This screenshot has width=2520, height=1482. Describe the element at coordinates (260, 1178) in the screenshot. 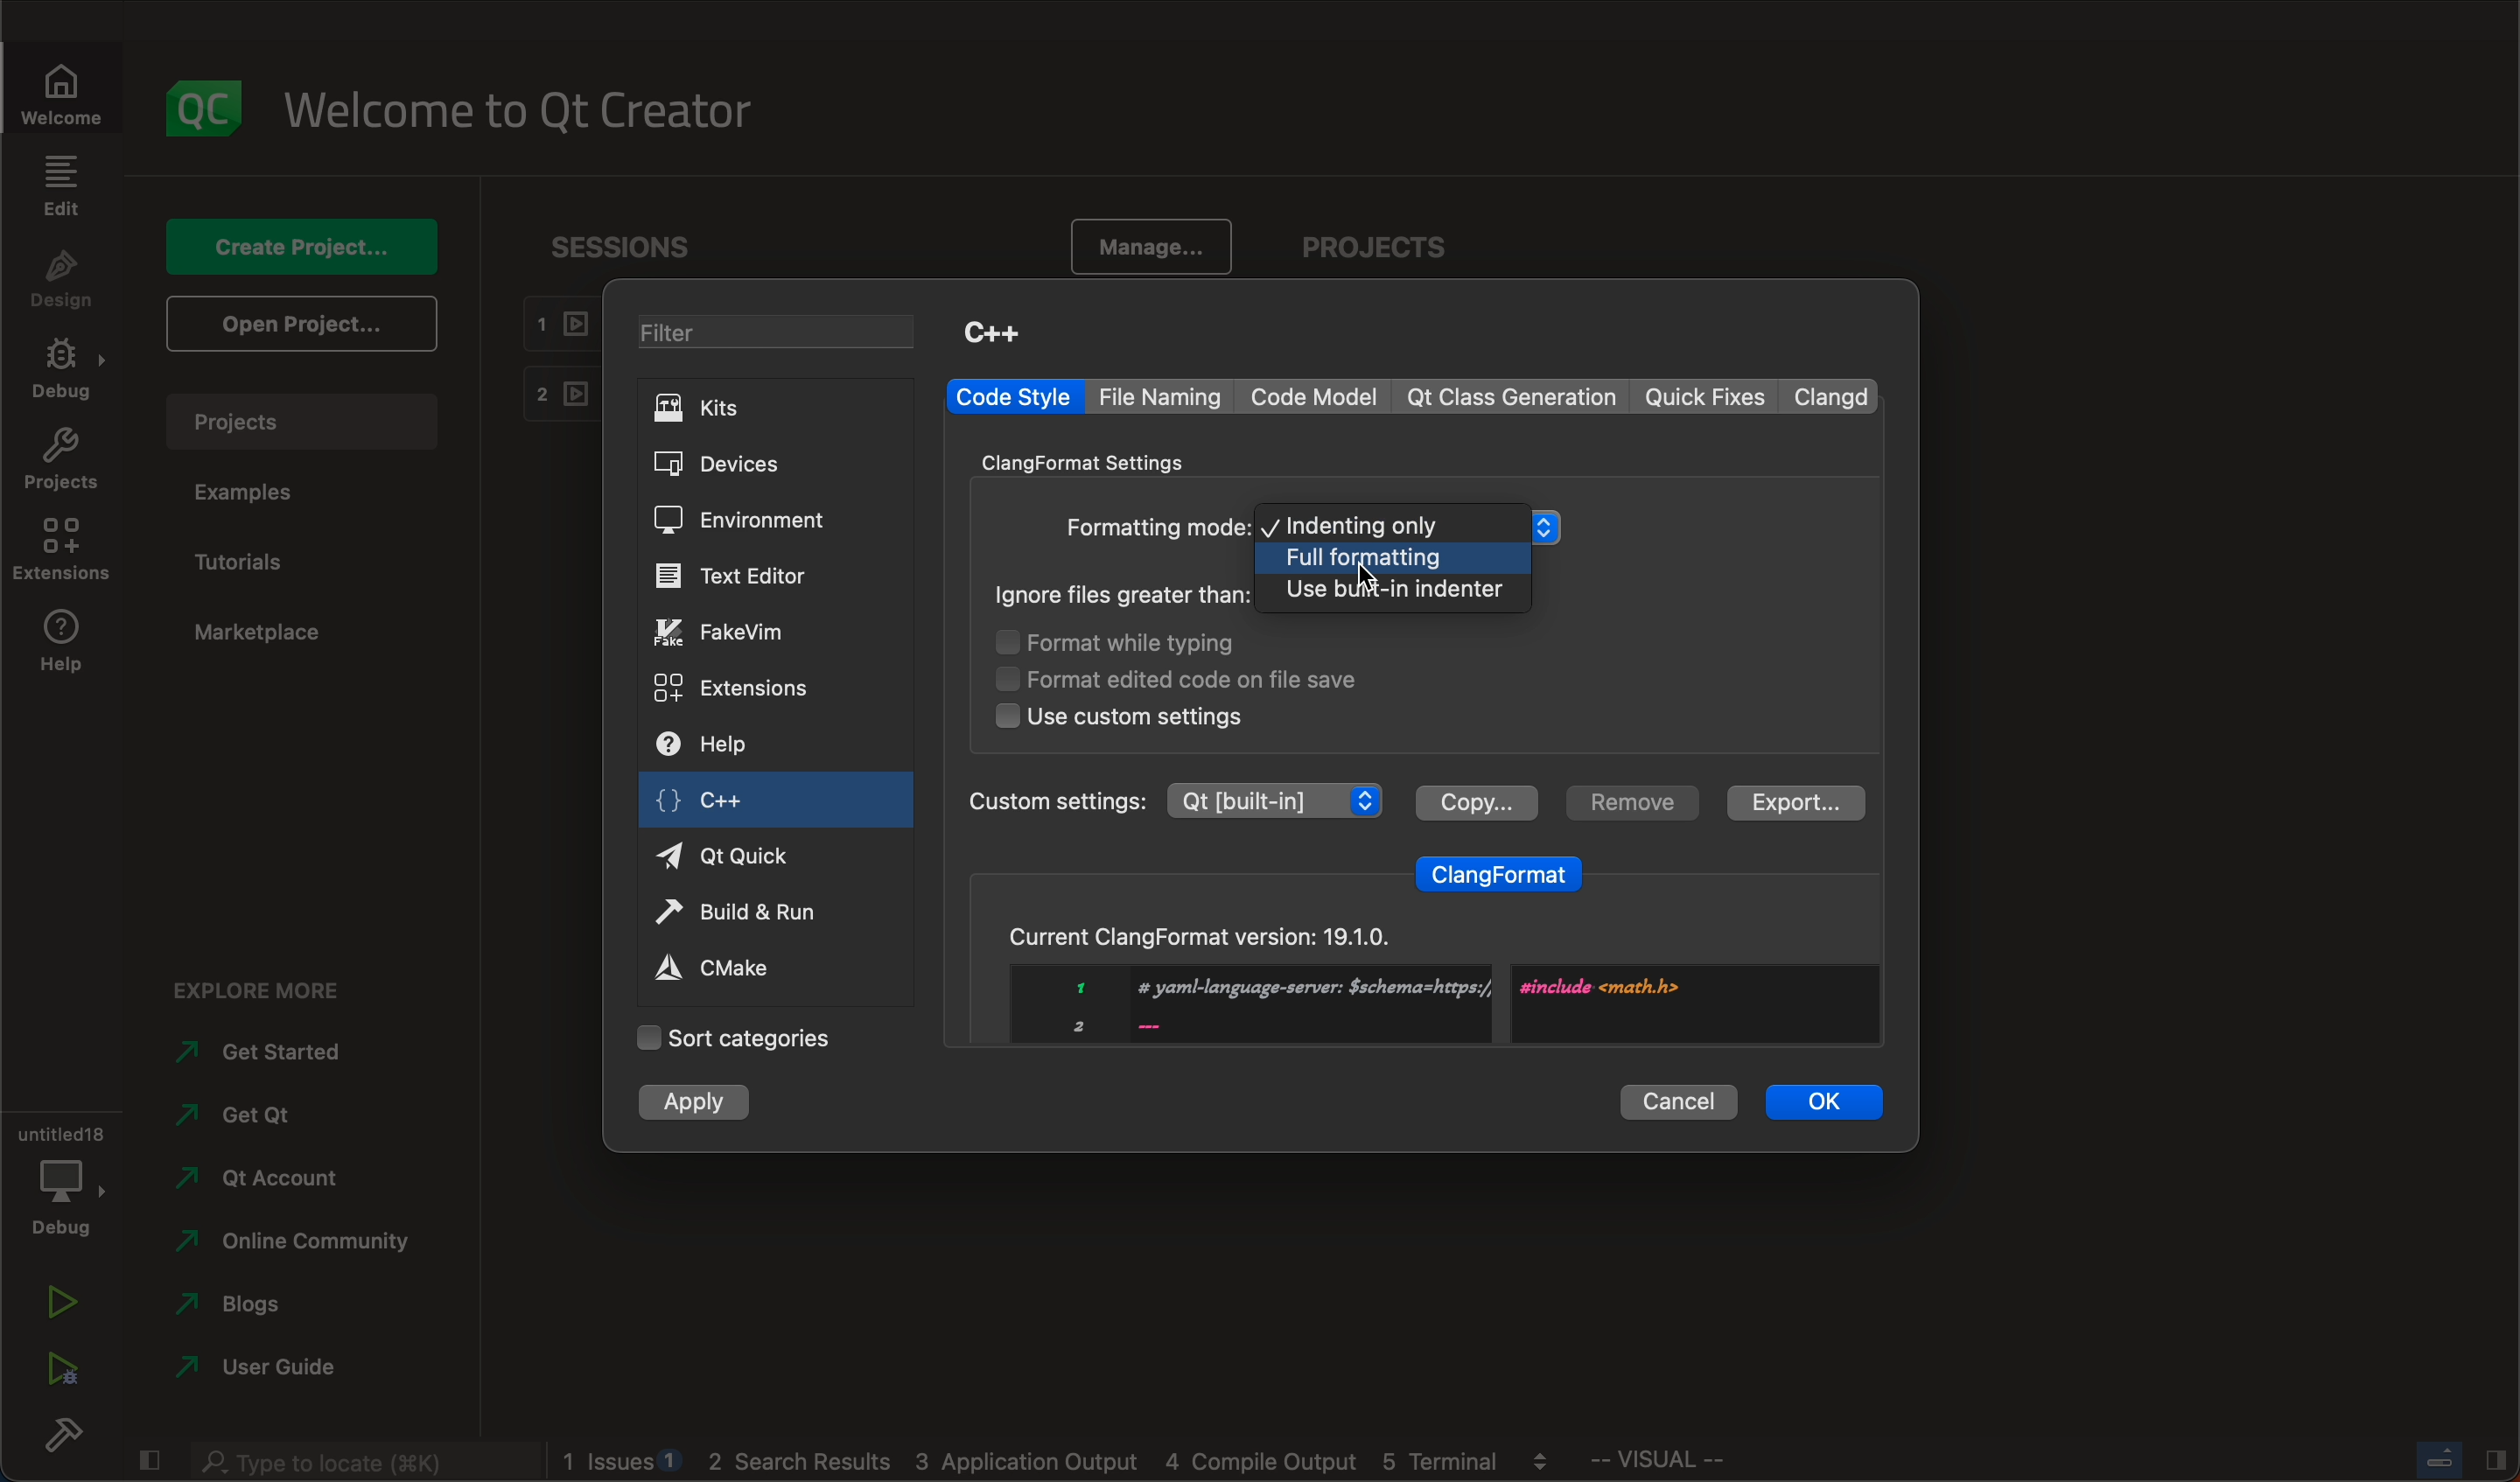

I see `account` at that location.